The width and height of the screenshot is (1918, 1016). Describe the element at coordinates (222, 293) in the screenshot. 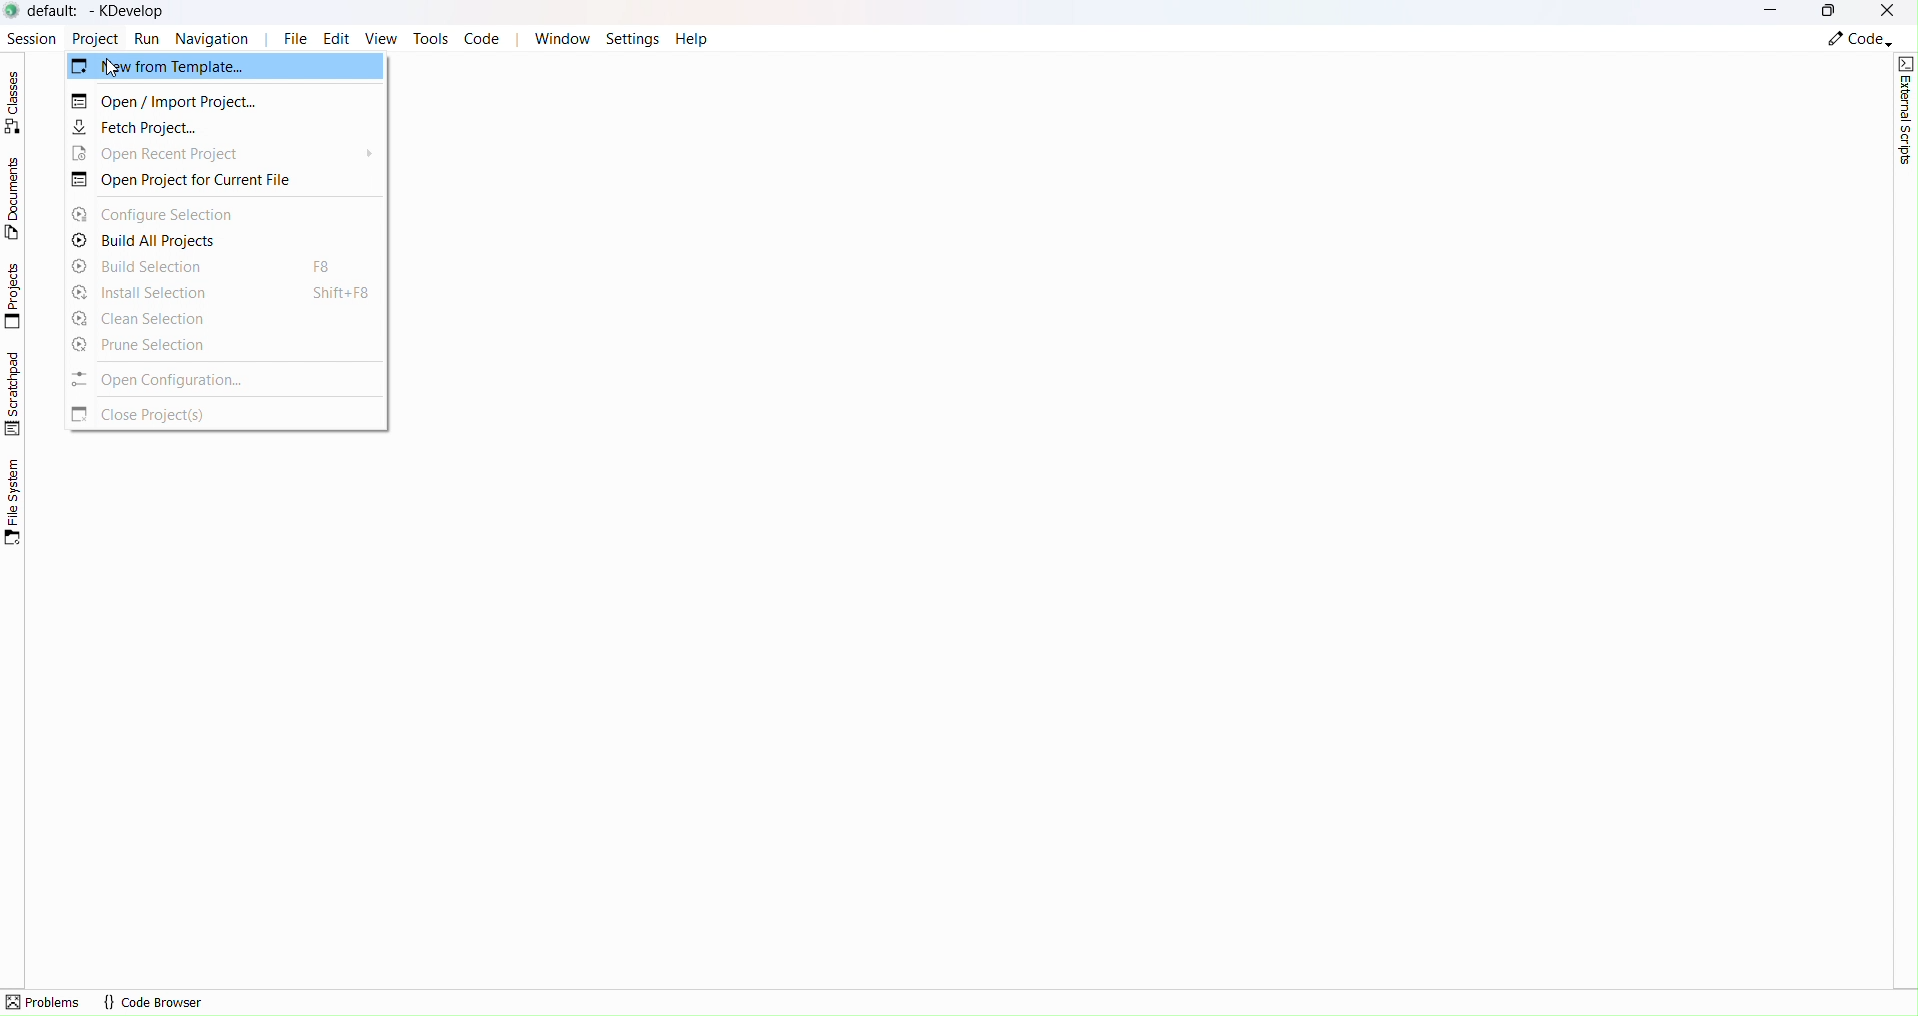

I see `Install Selection` at that location.